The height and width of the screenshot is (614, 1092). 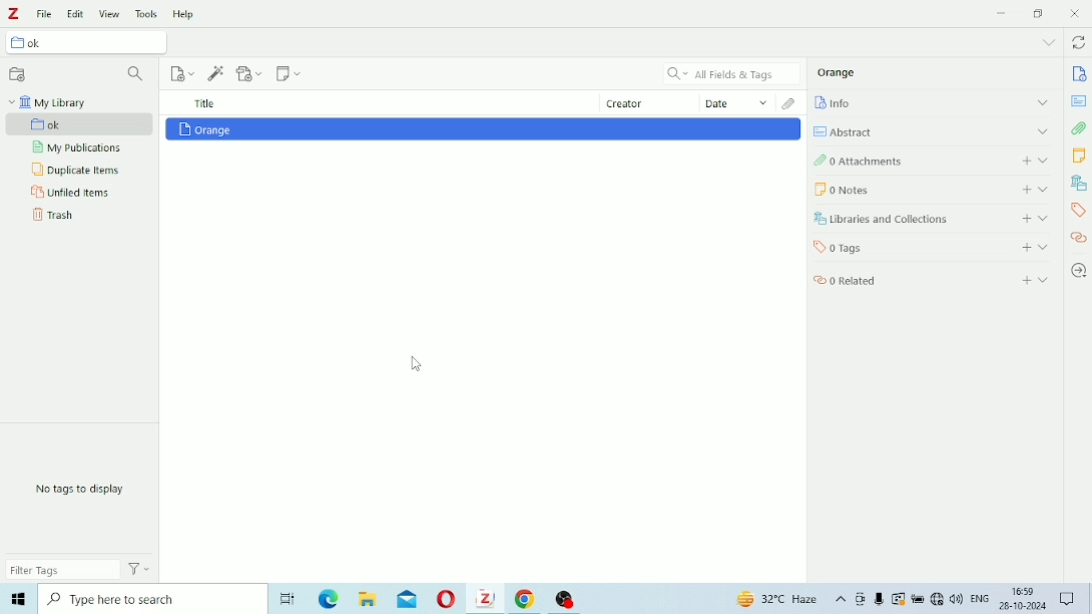 What do you see at coordinates (485, 598) in the screenshot?
I see `Zotero` at bounding box center [485, 598].